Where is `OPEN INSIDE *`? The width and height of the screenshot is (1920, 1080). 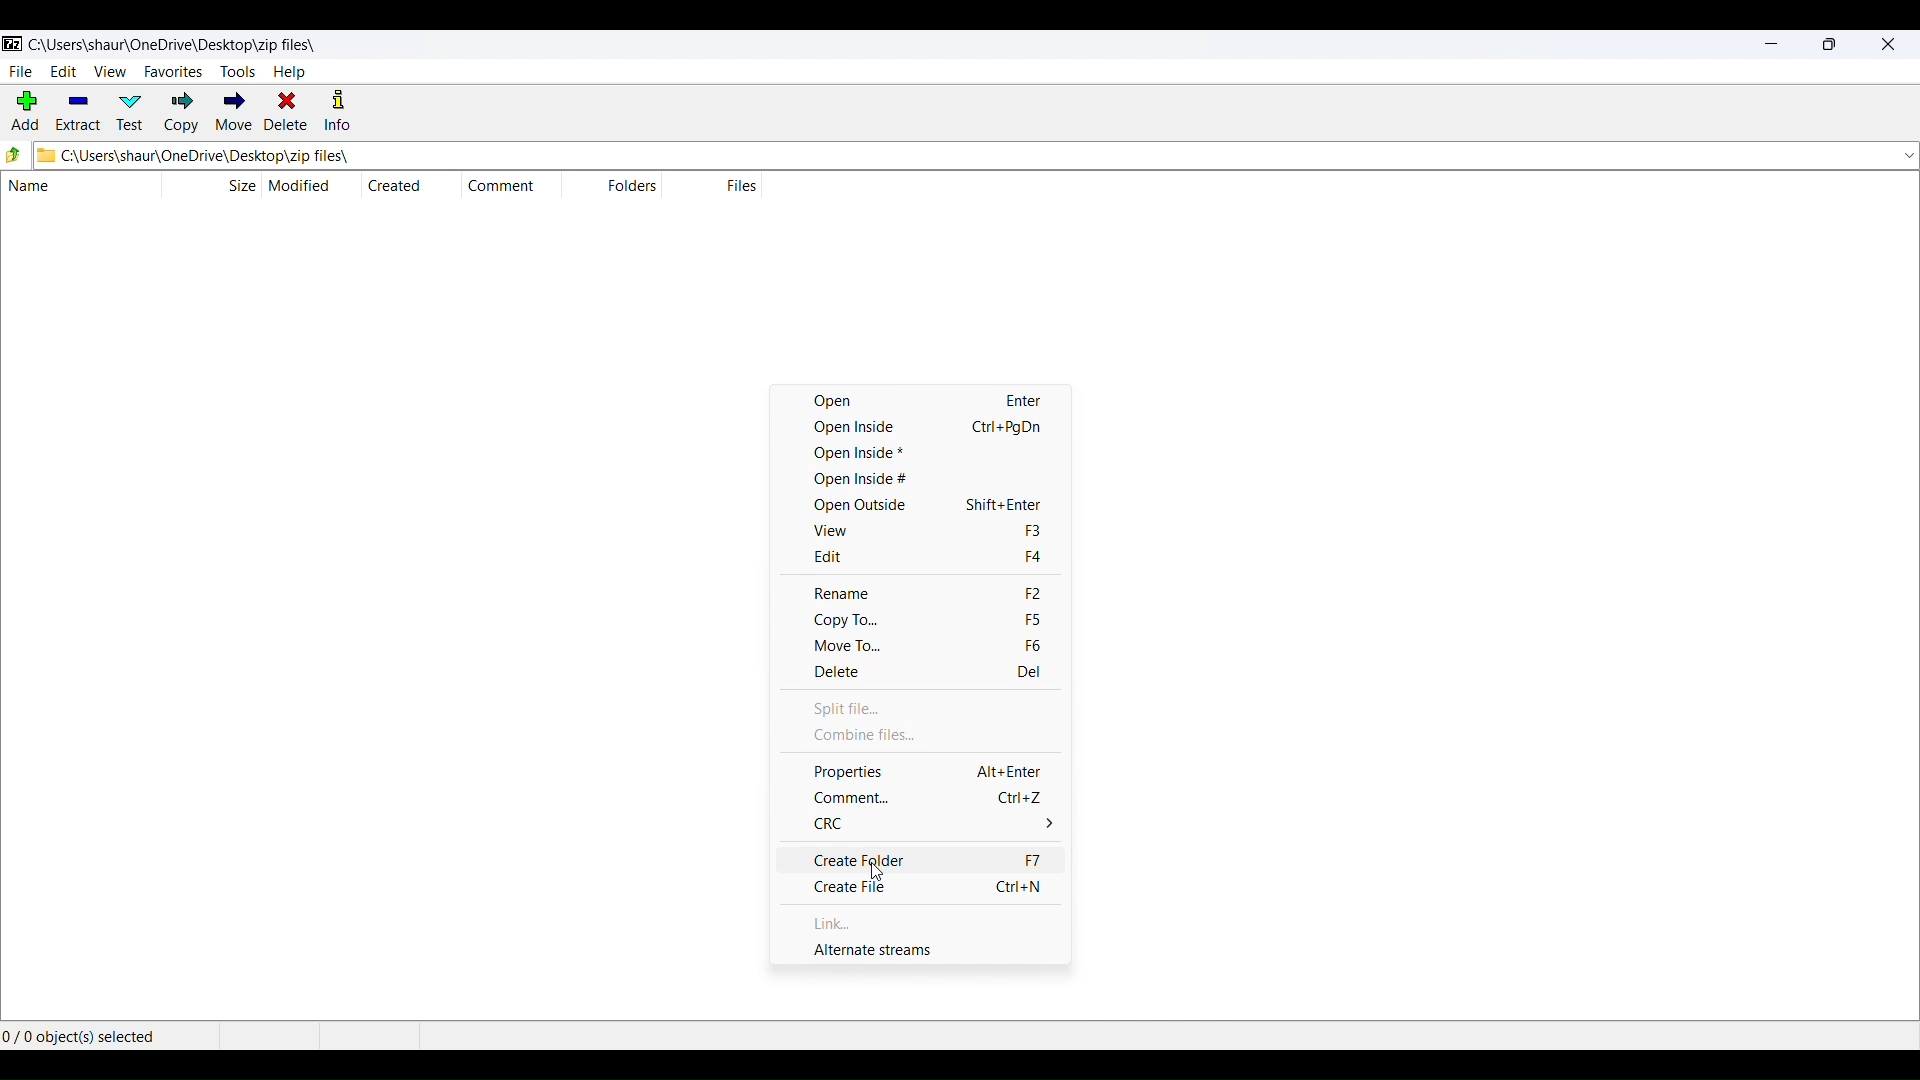 OPEN INSIDE * is located at coordinates (928, 453).